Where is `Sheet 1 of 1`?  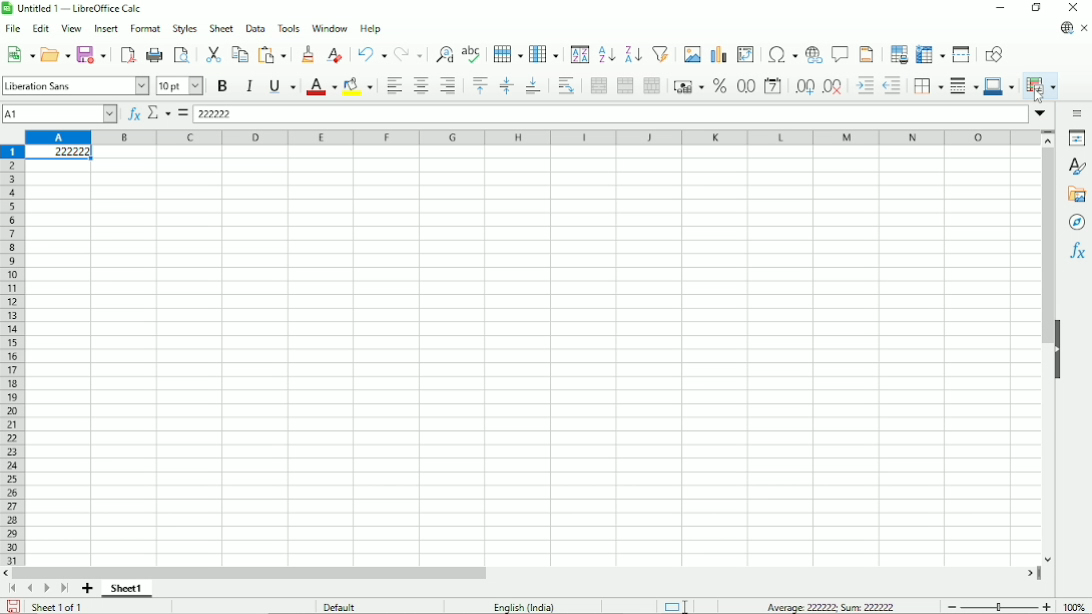
Sheet 1 of 1 is located at coordinates (60, 606).